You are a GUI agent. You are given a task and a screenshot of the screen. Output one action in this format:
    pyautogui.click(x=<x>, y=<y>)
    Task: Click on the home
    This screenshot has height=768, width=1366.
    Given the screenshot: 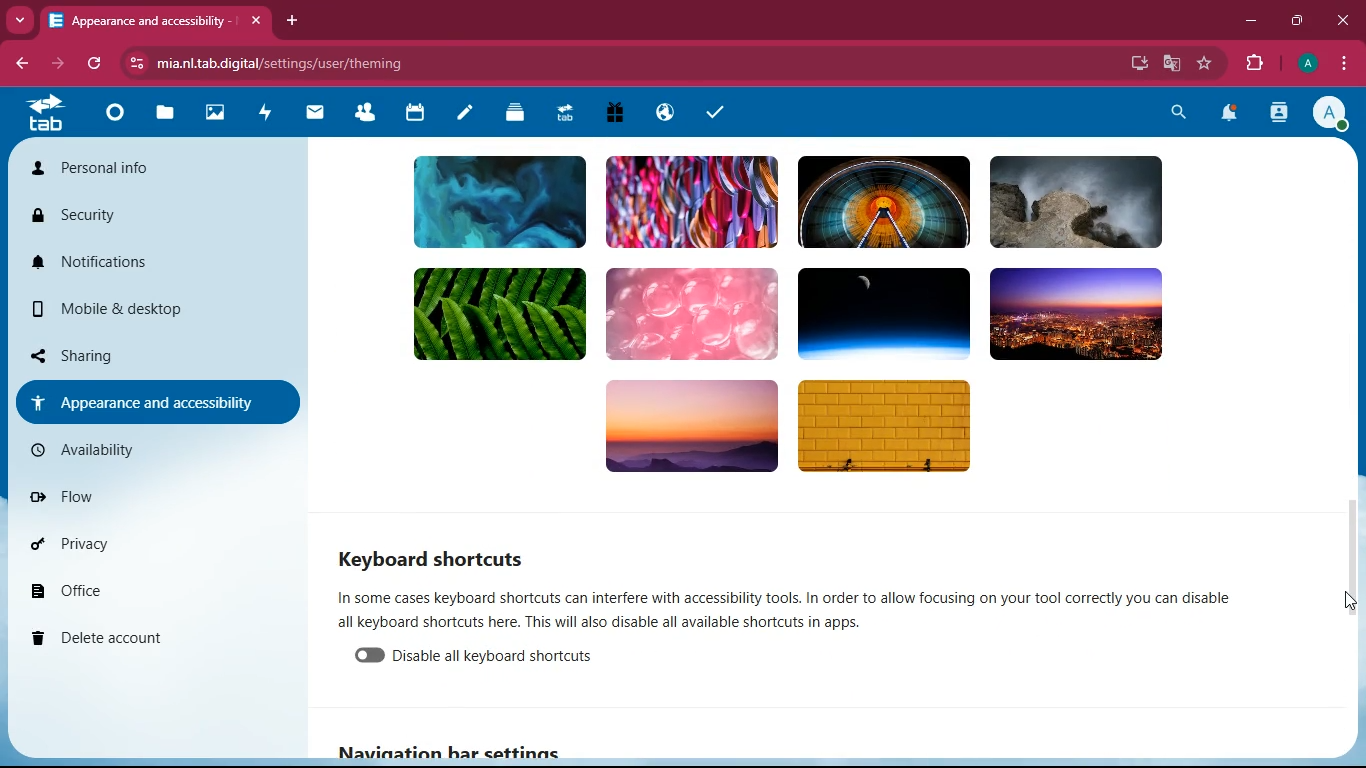 What is the action you would take?
    pyautogui.click(x=115, y=122)
    